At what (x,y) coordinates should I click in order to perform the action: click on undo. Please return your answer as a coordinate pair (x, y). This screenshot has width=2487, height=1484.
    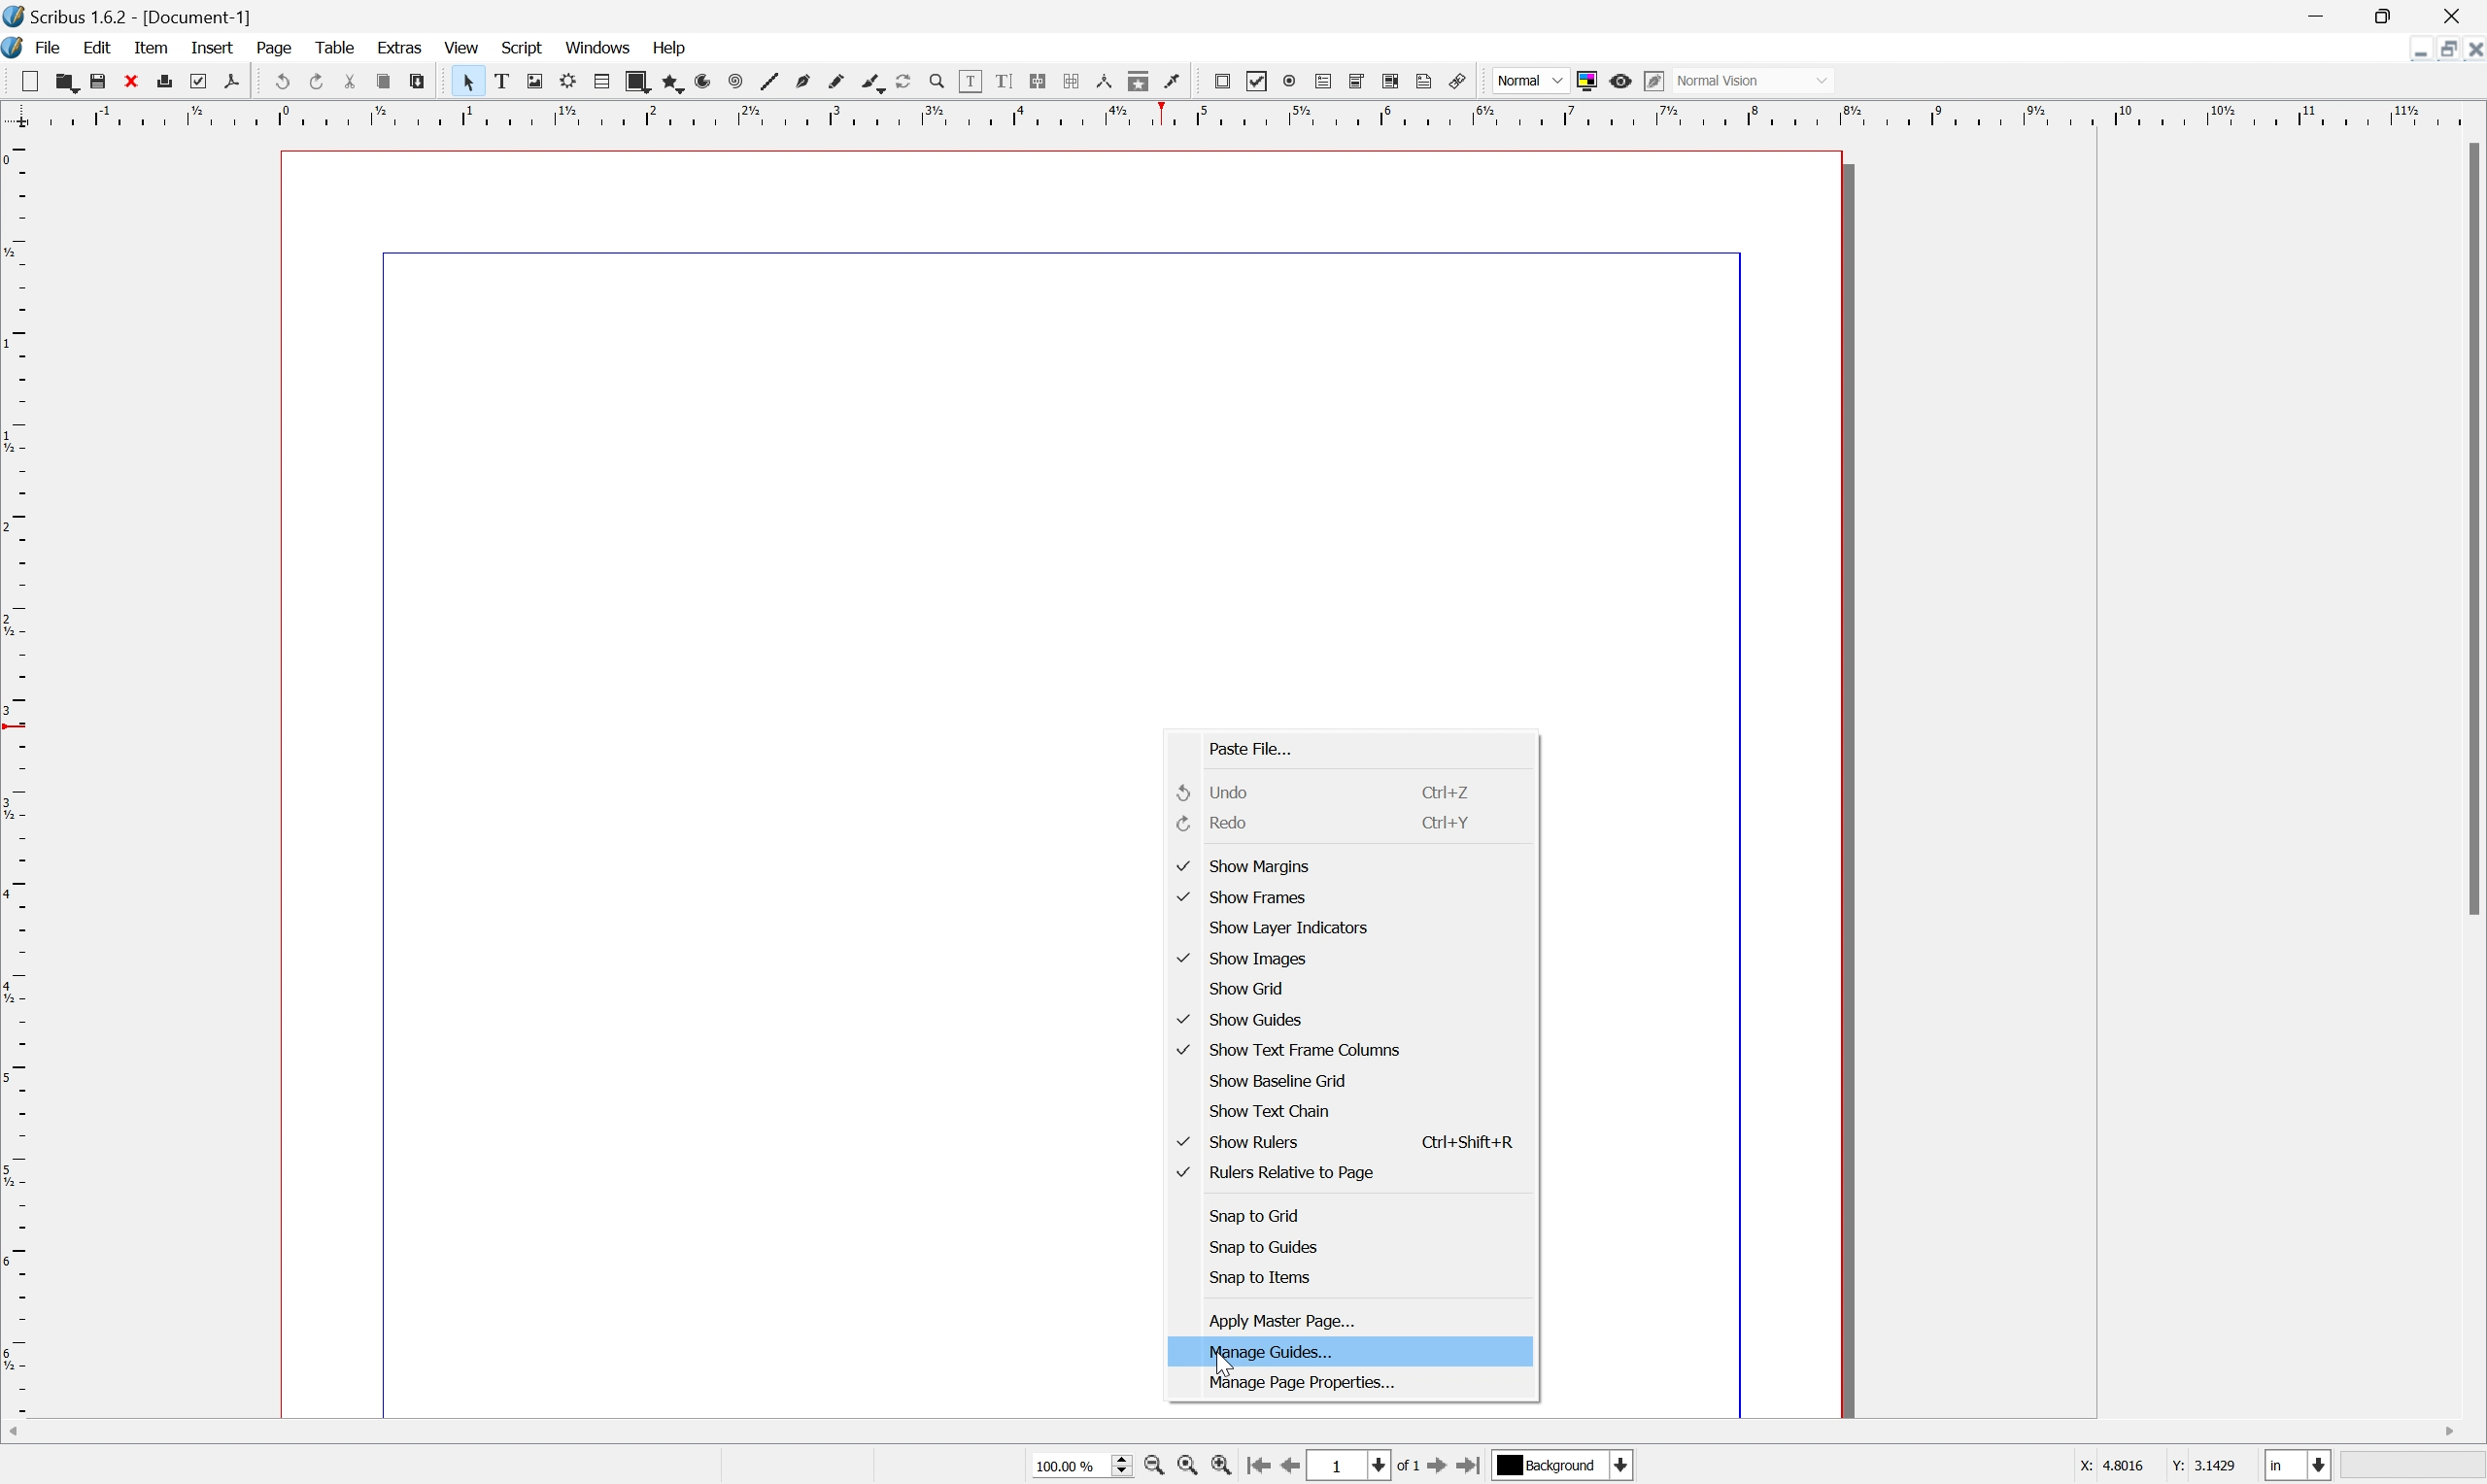
    Looking at the image, I should click on (1223, 792).